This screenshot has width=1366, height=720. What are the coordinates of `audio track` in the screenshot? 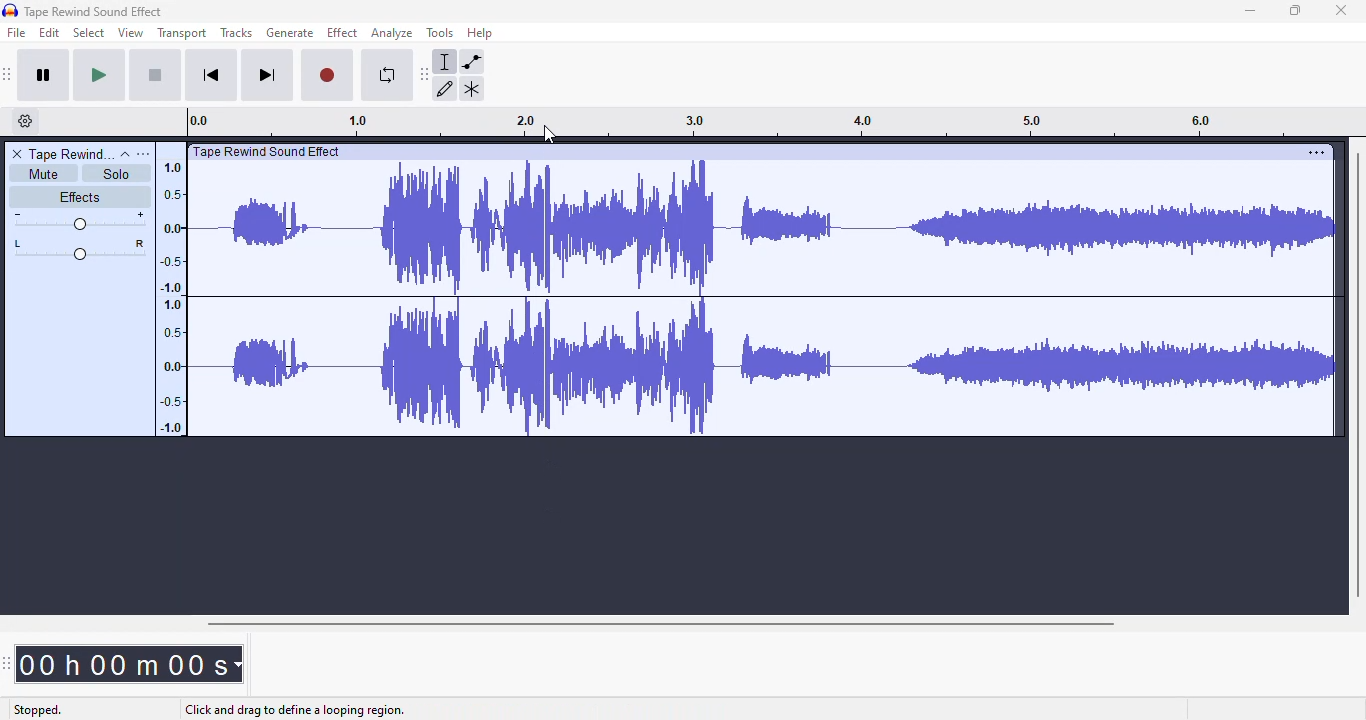 It's located at (764, 298).